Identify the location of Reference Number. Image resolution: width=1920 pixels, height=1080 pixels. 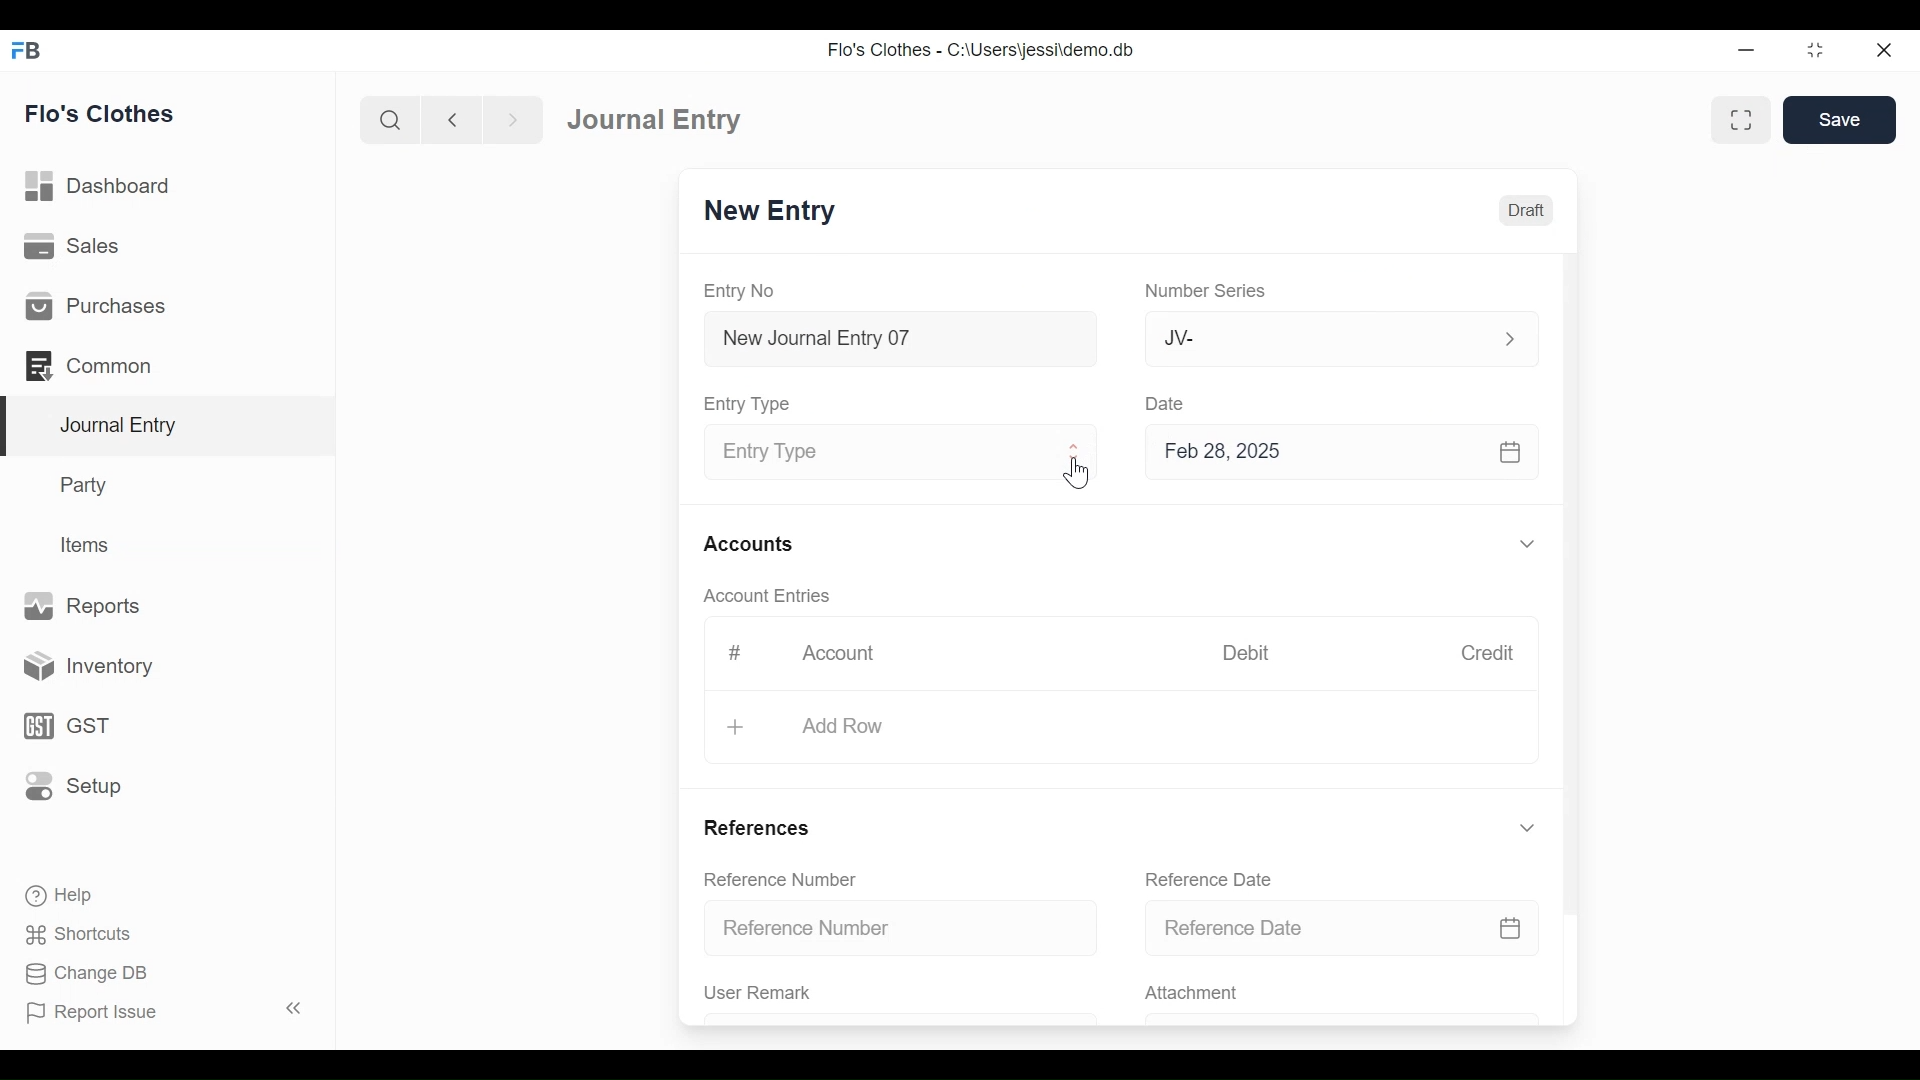
(782, 881).